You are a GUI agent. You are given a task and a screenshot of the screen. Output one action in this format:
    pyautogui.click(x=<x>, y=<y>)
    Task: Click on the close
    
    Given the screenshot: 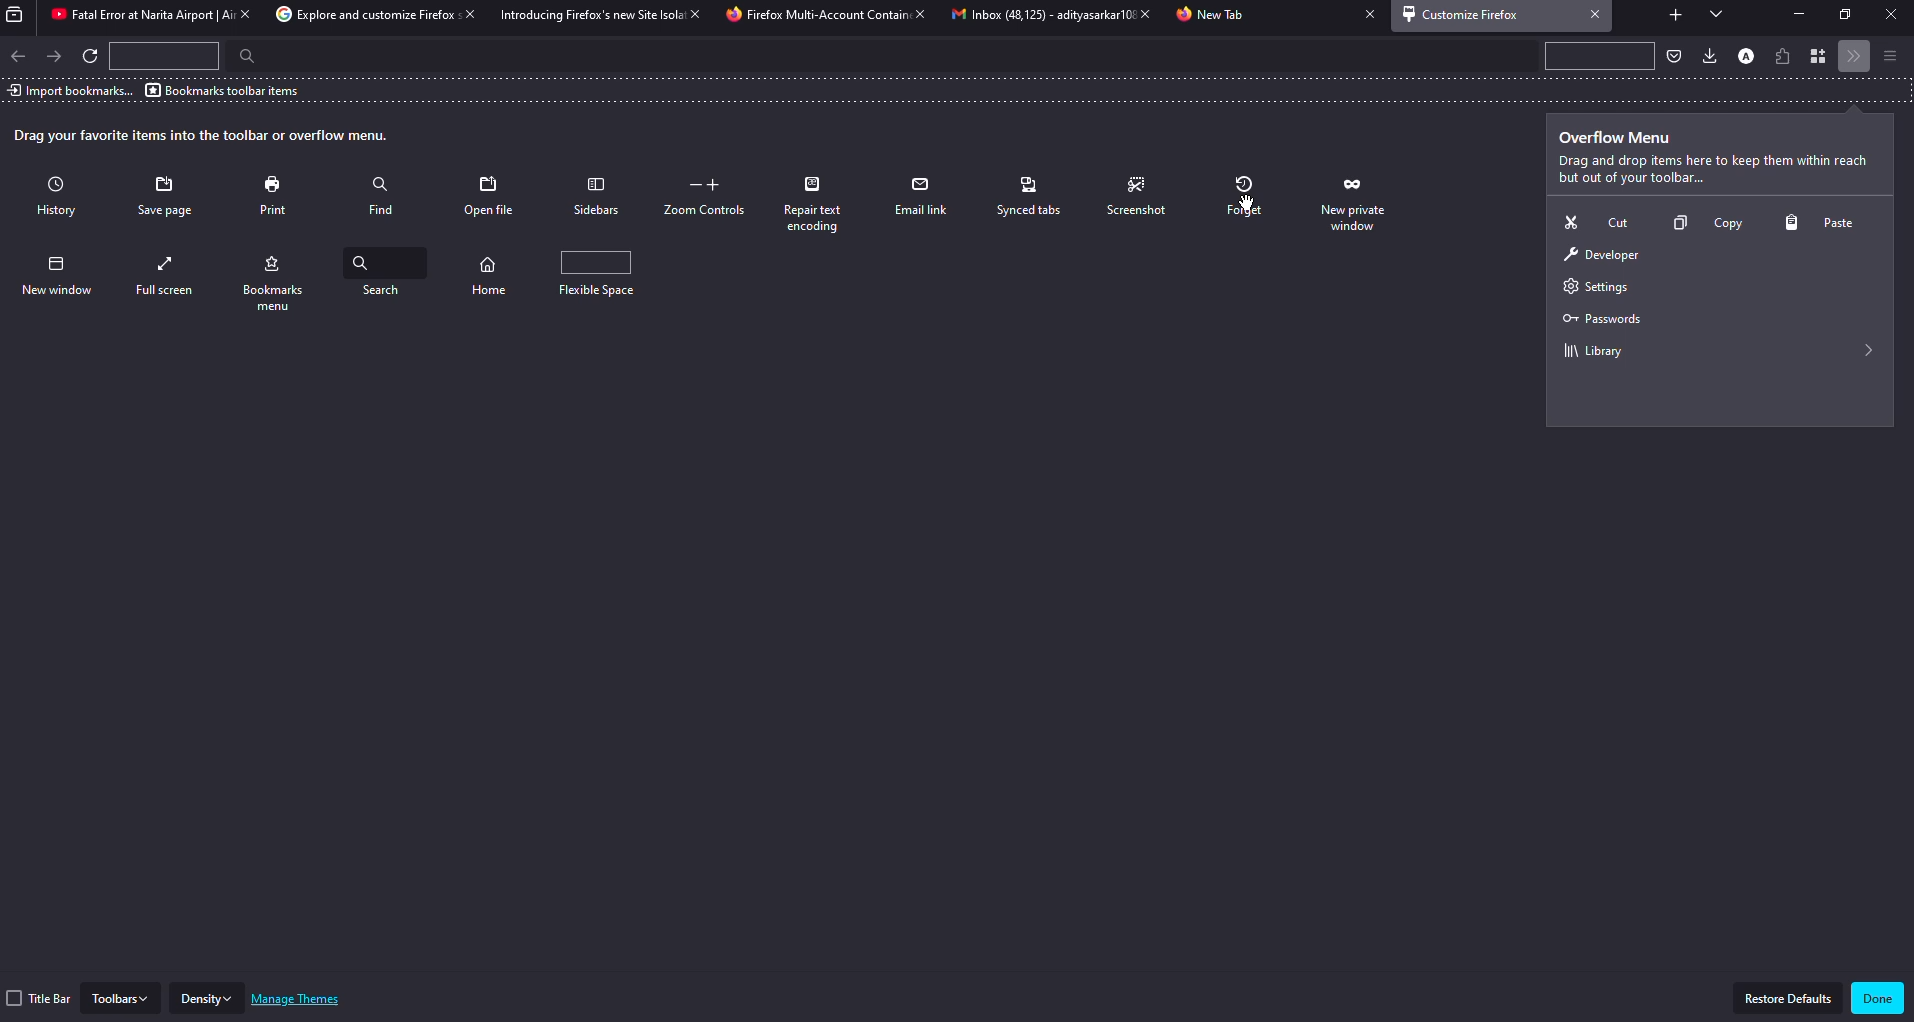 What is the action you would take?
    pyautogui.click(x=1889, y=15)
    